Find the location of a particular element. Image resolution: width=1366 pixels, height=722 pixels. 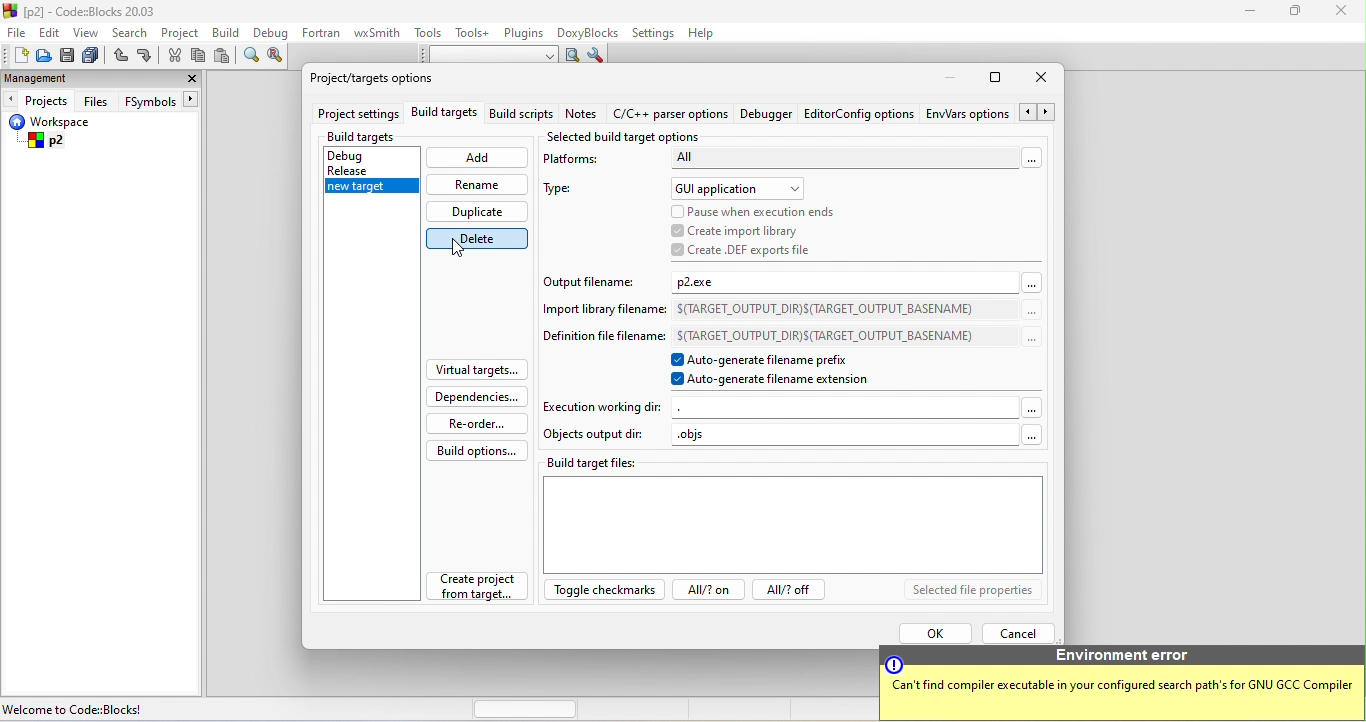

all? off is located at coordinates (793, 592).